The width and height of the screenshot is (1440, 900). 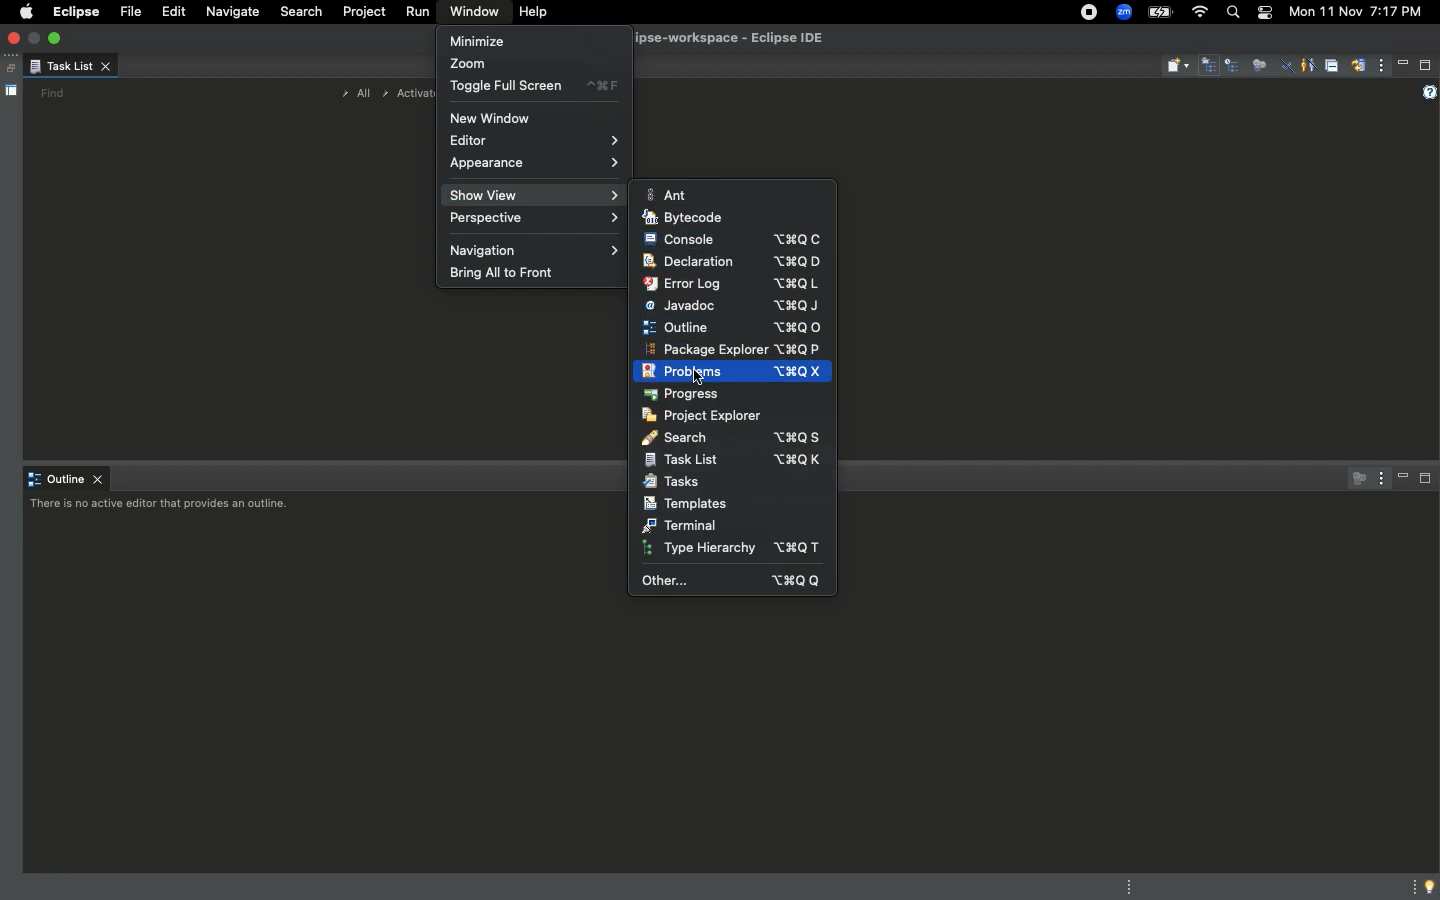 What do you see at coordinates (1088, 14) in the screenshot?
I see `Recording` at bounding box center [1088, 14].